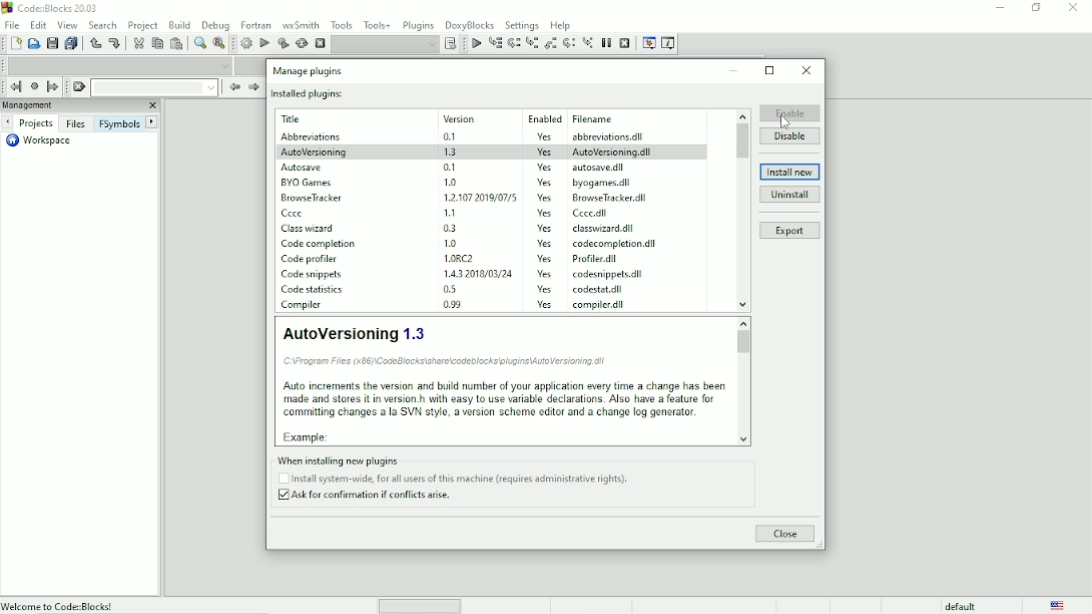  Describe the element at coordinates (157, 43) in the screenshot. I see `Copy` at that location.